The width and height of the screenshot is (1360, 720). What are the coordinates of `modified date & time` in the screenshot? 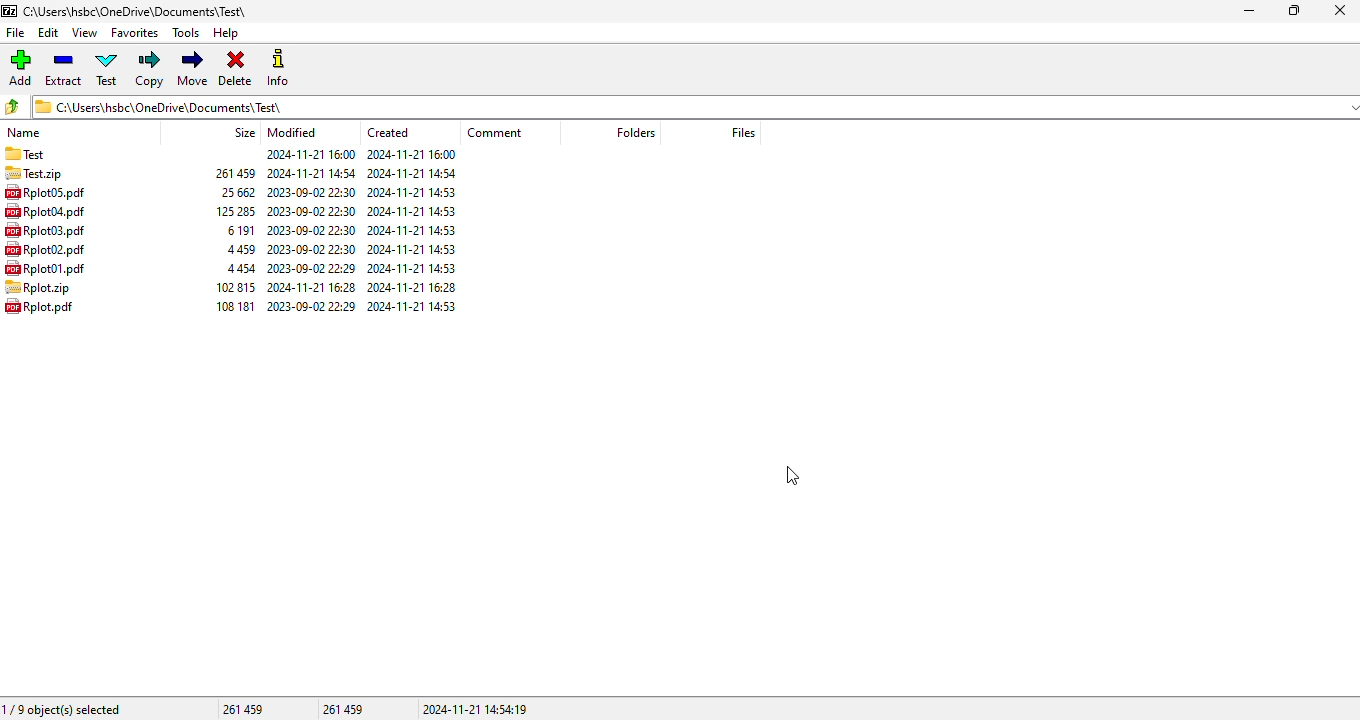 It's located at (311, 287).